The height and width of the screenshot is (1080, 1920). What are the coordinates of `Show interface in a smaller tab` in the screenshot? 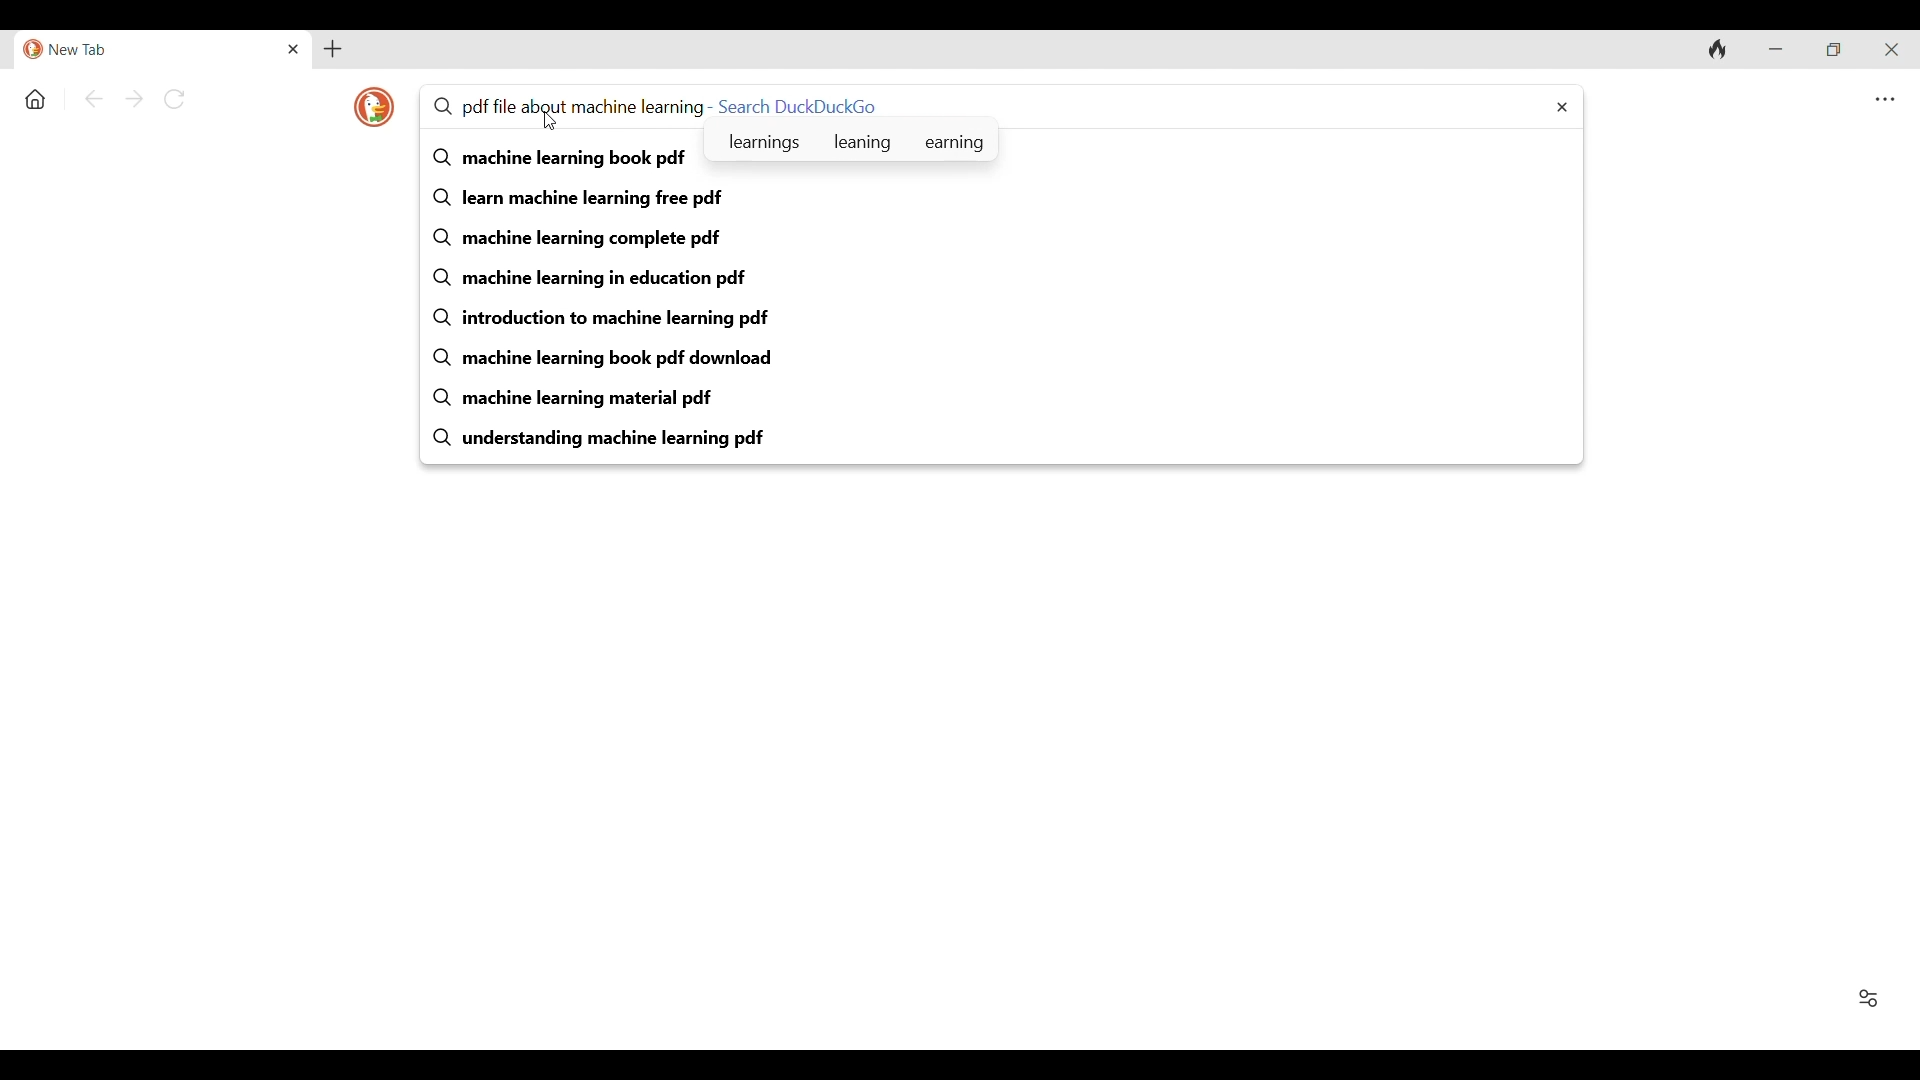 It's located at (1833, 49).